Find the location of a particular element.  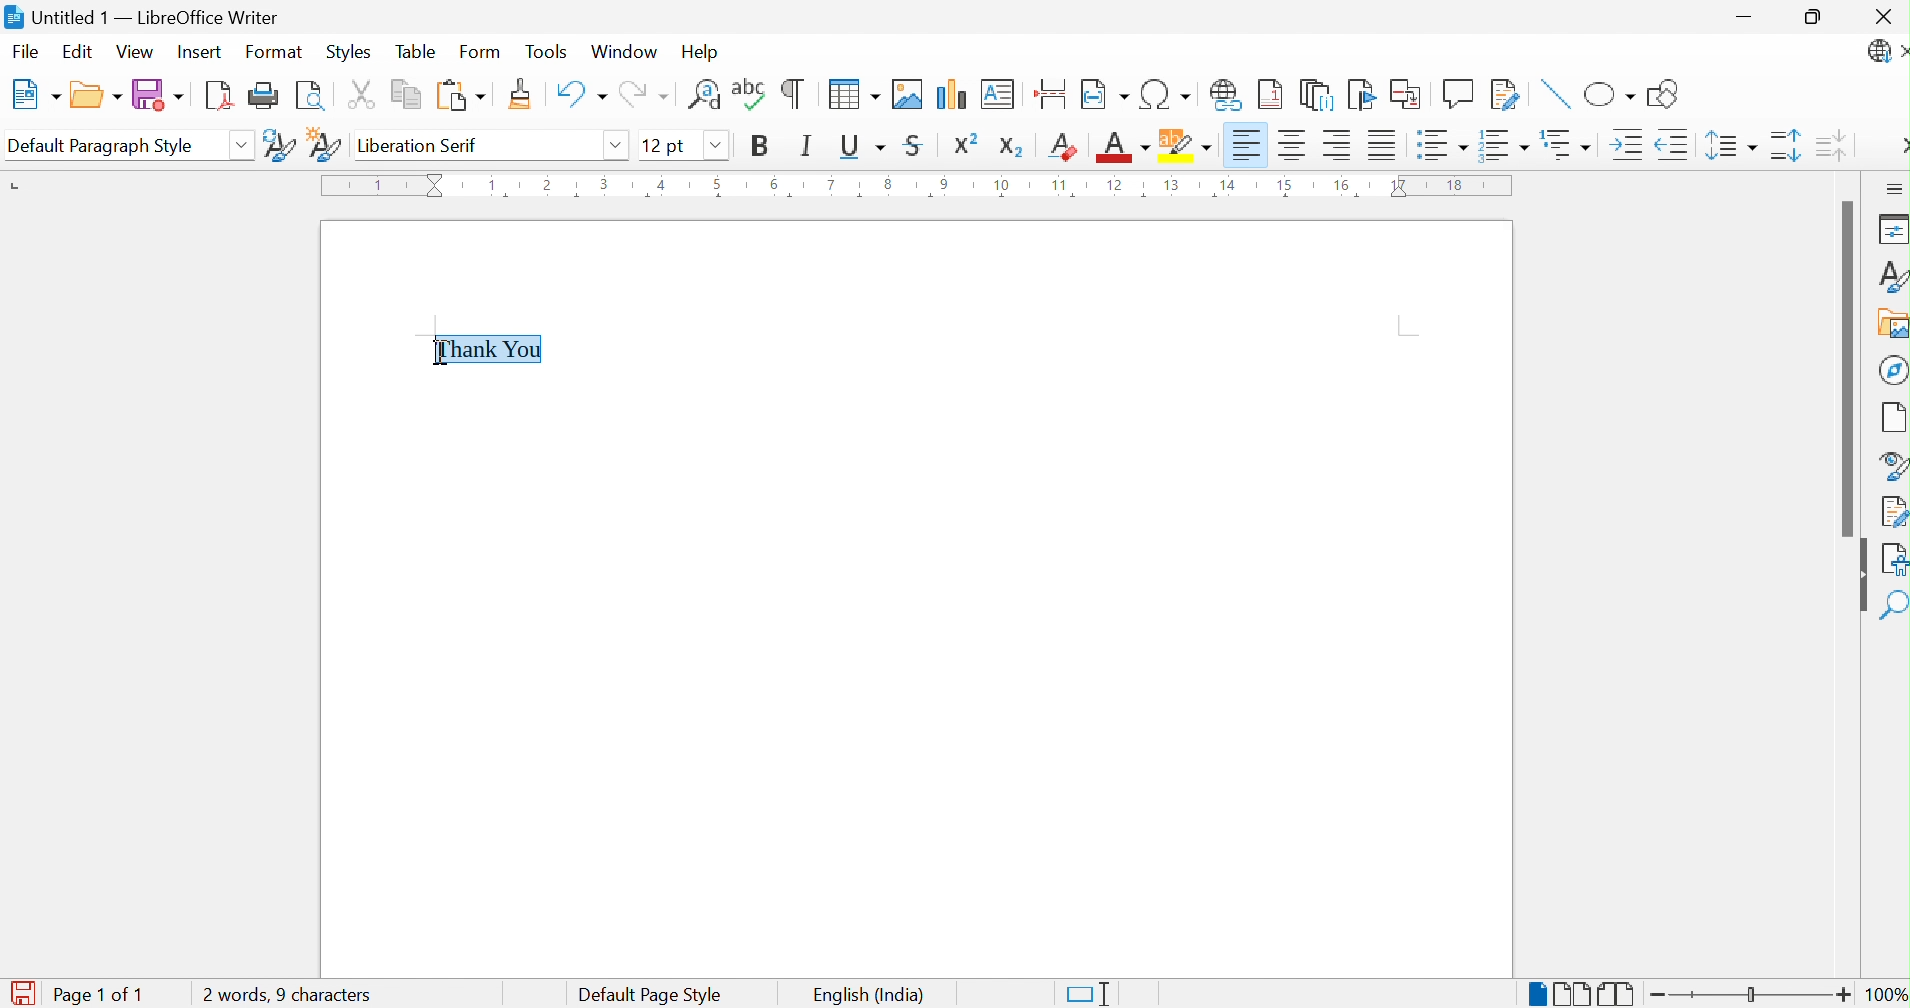

Align Left is located at coordinates (1245, 144).